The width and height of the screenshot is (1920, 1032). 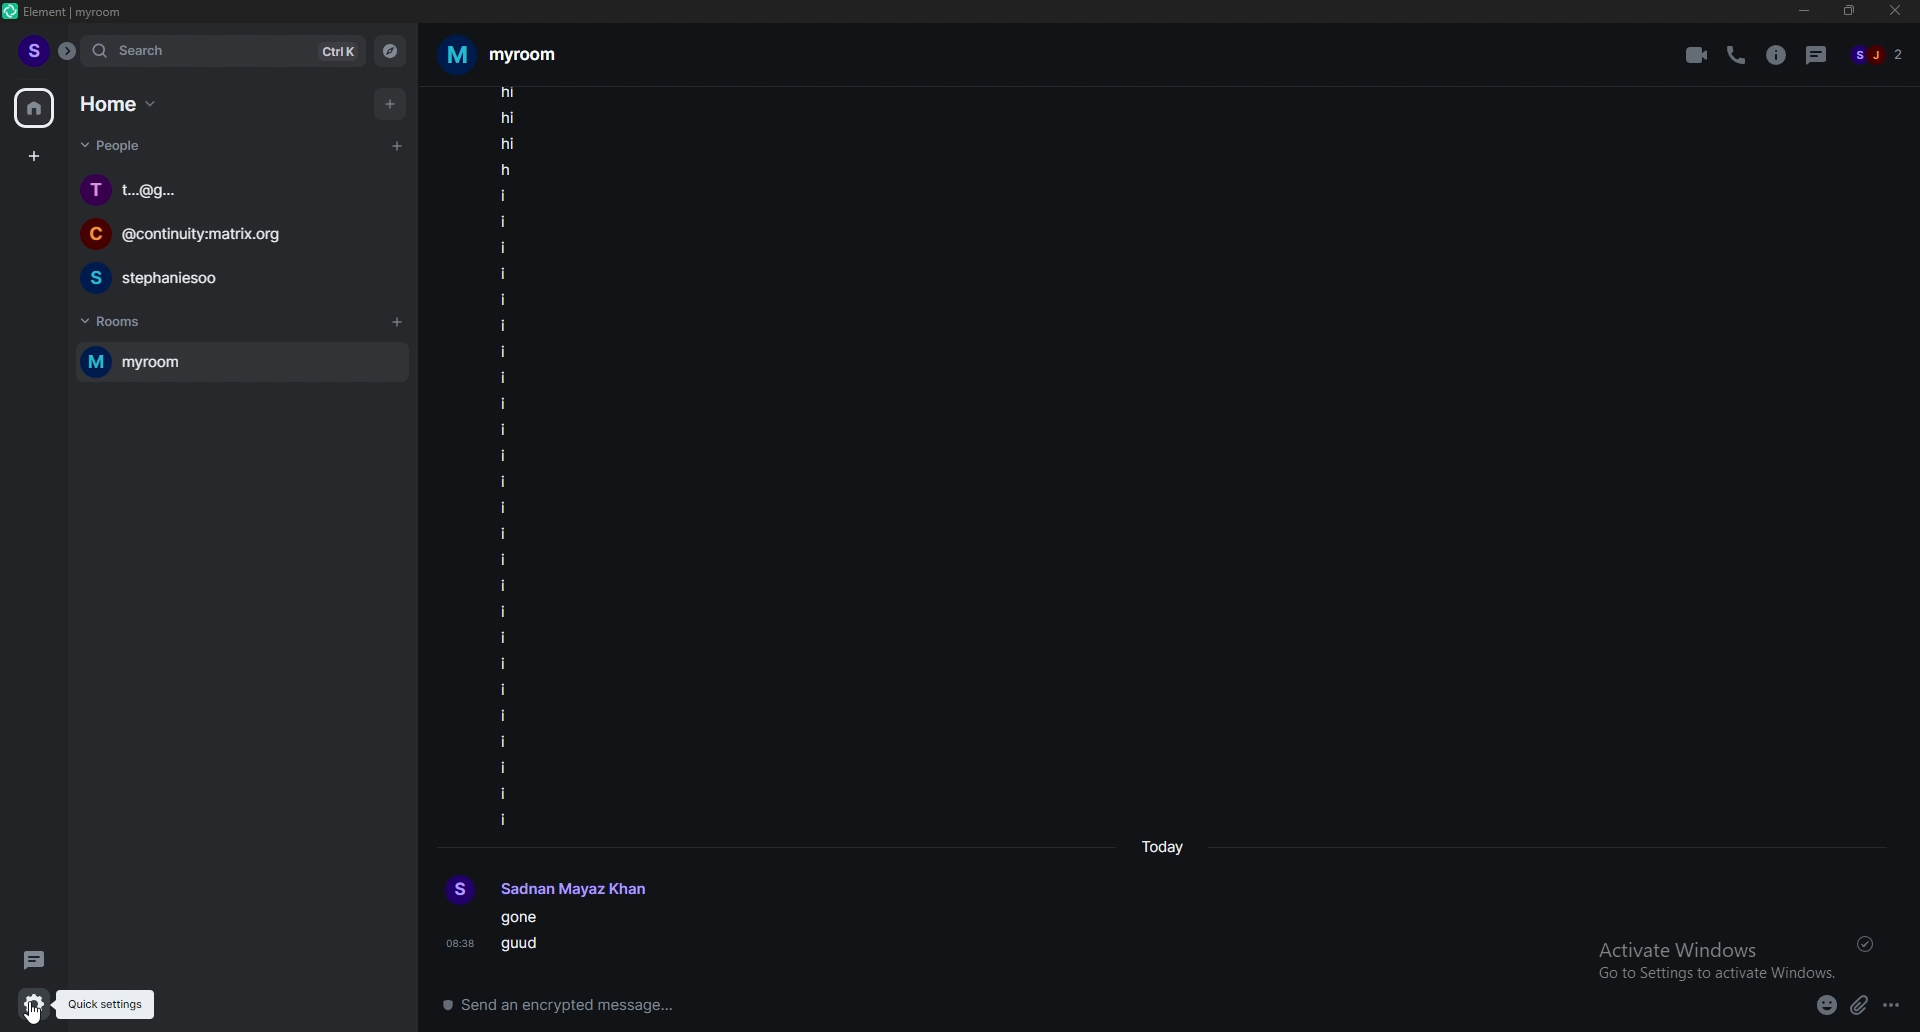 What do you see at coordinates (35, 109) in the screenshot?
I see `home` at bounding box center [35, 109].